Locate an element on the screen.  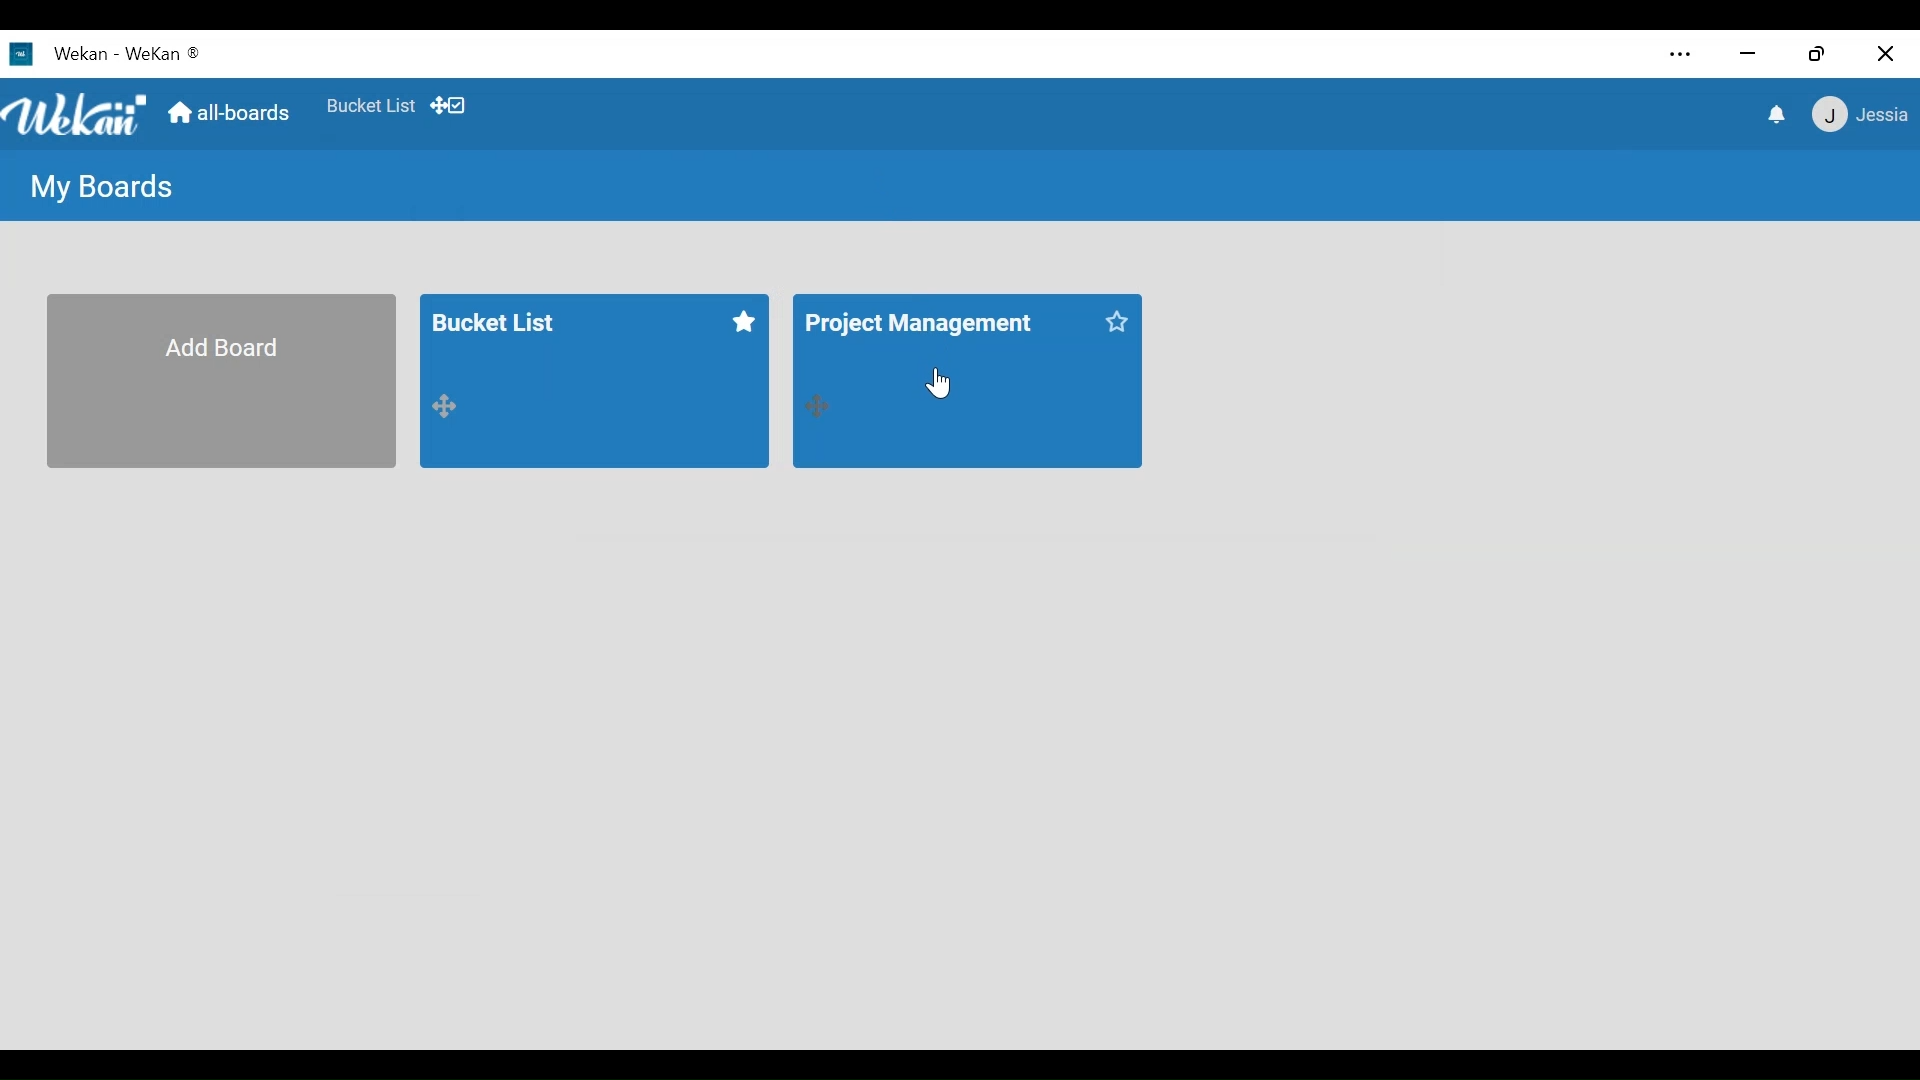
Cursor is located at coordinates (945, 384).